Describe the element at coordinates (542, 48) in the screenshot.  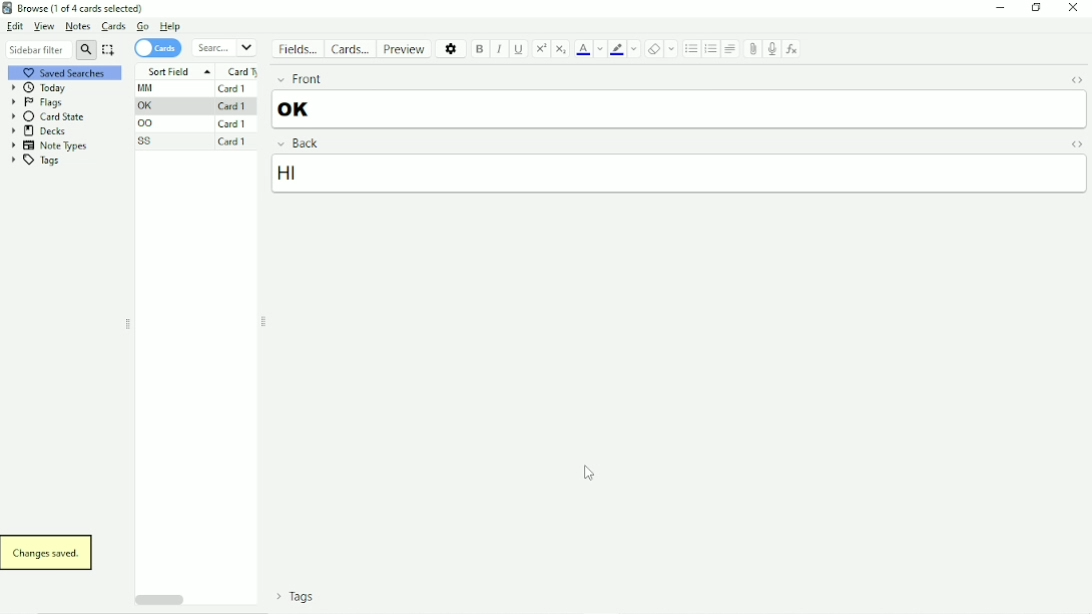
I see `Superscript` at that location.